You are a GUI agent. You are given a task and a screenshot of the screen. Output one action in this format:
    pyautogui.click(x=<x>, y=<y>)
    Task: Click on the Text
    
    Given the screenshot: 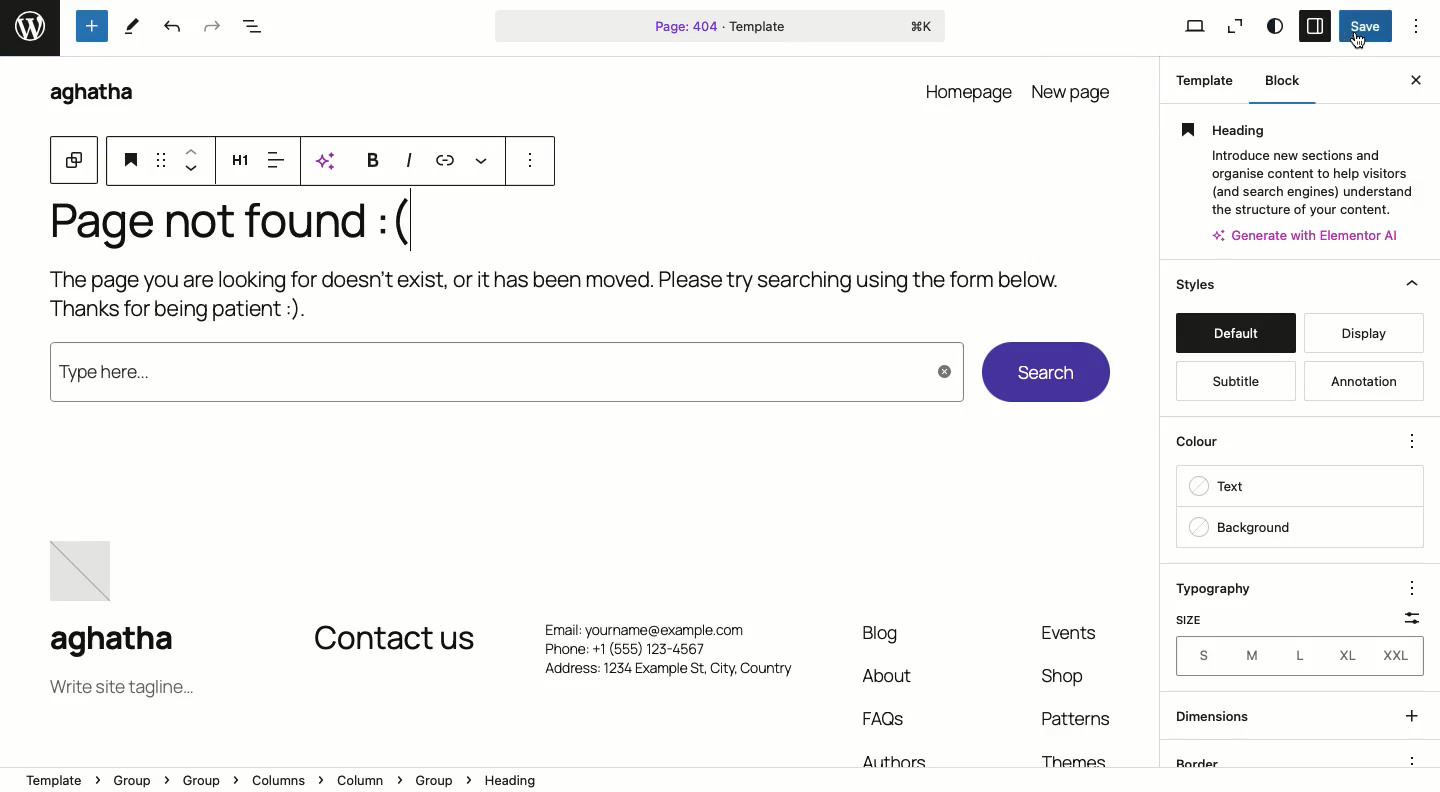 What is the action you would take?
    pyautogui.click(x=409, y=224)
    